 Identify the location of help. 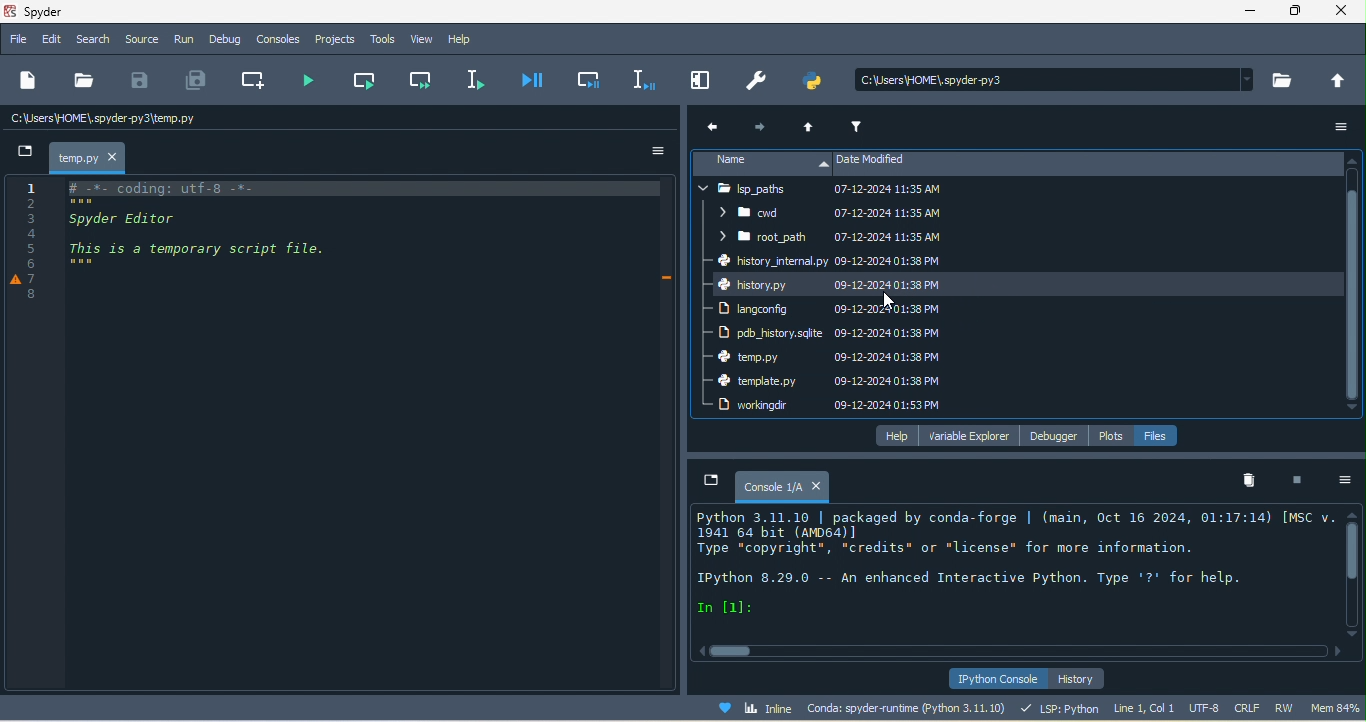
(893, 437).